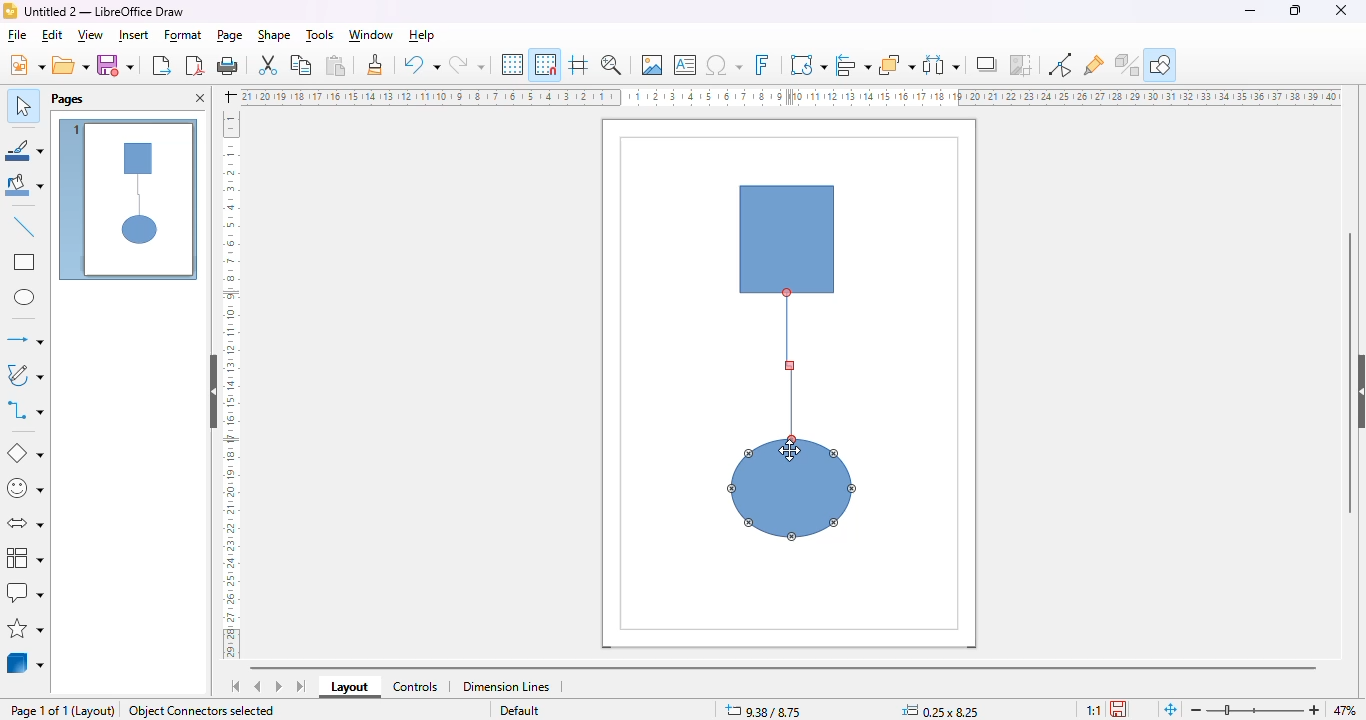  What do you see at coordinates (652, 64) in the screenshot?
I see `insert image` at bounding box center [652, 64].